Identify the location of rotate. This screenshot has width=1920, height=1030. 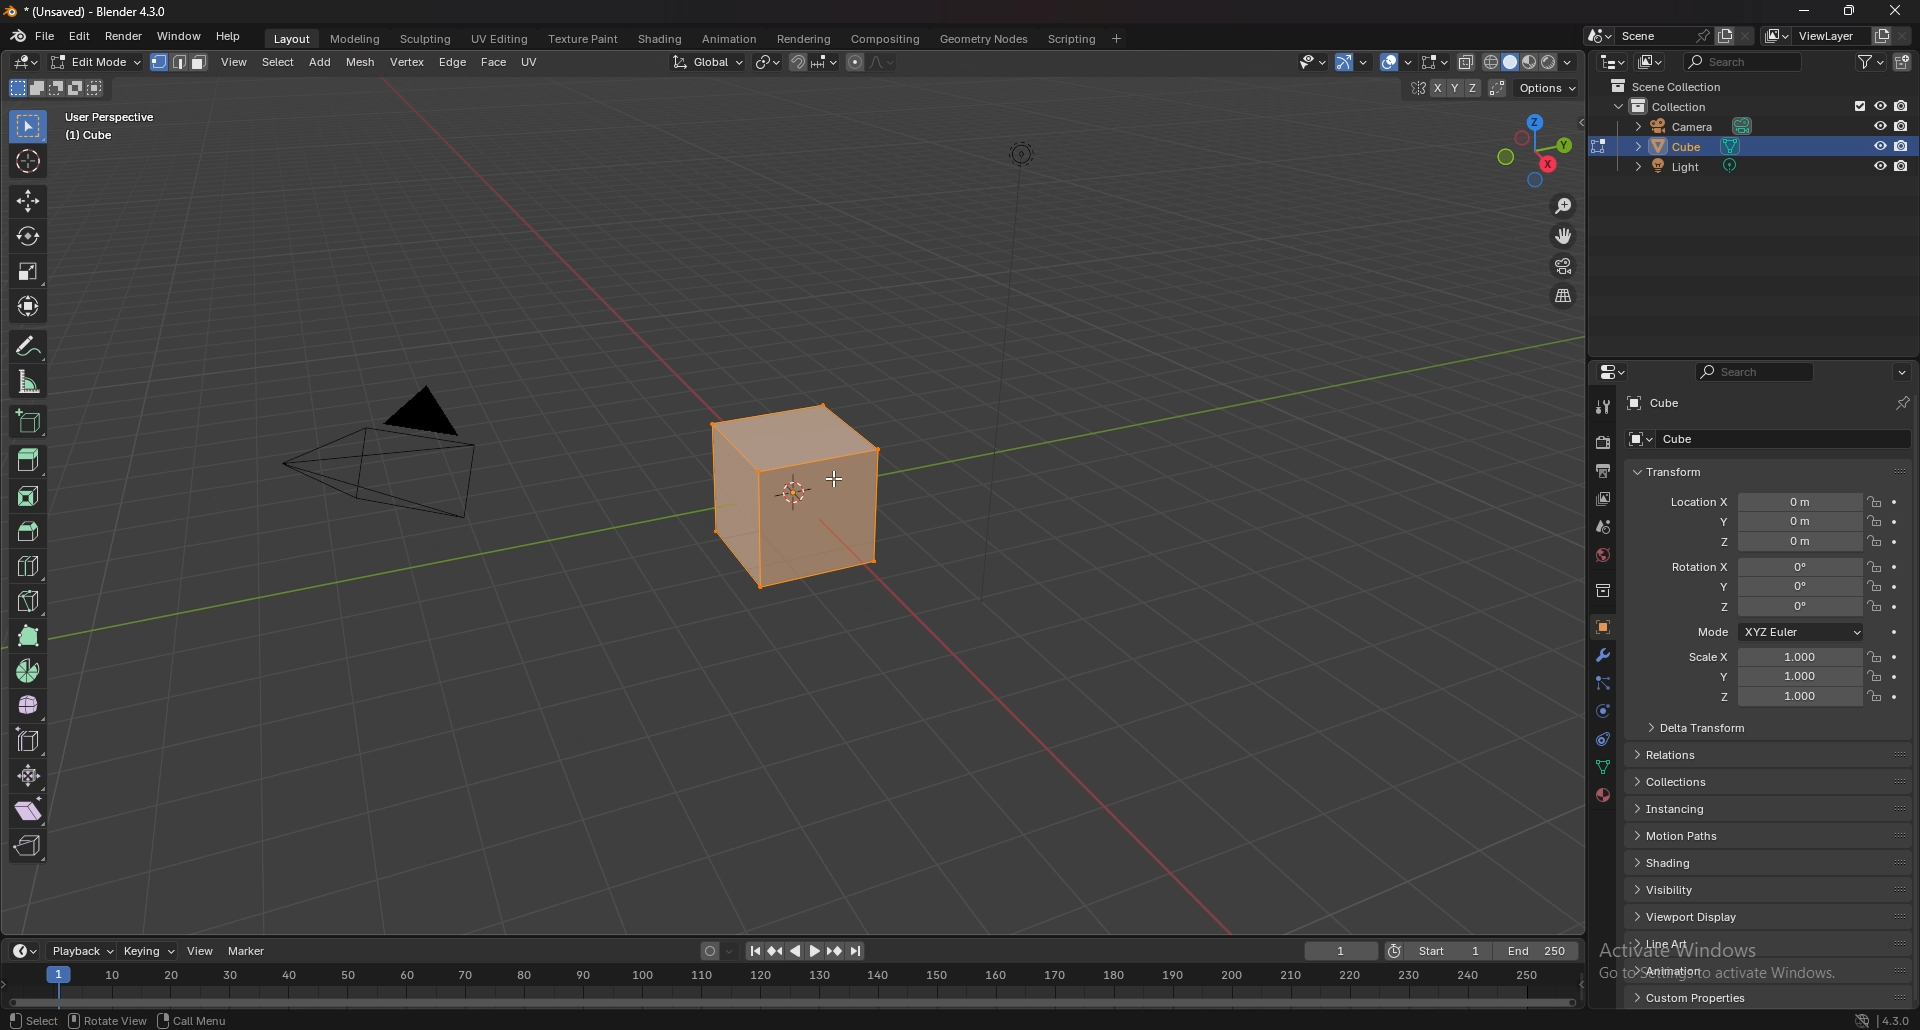
(26, 236).